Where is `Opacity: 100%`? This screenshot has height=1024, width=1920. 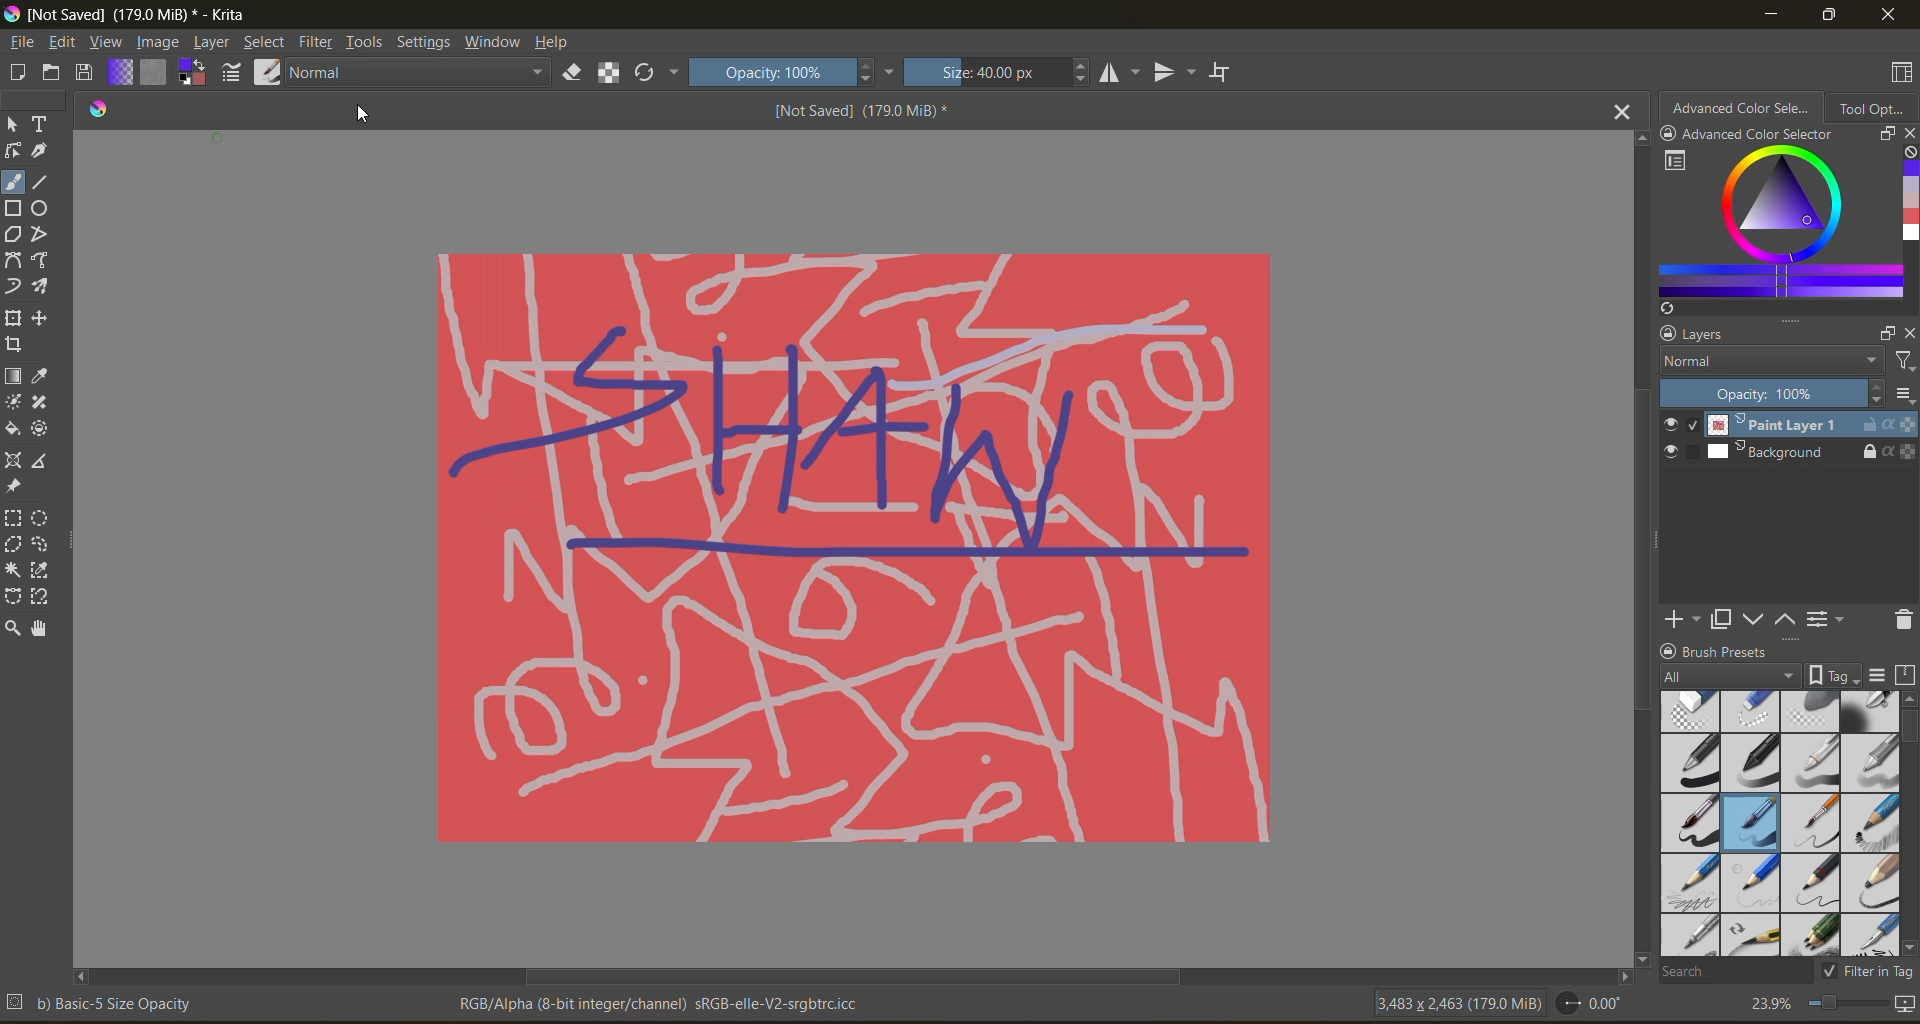 Opacity: 100% is located at coordinates (793, 73).